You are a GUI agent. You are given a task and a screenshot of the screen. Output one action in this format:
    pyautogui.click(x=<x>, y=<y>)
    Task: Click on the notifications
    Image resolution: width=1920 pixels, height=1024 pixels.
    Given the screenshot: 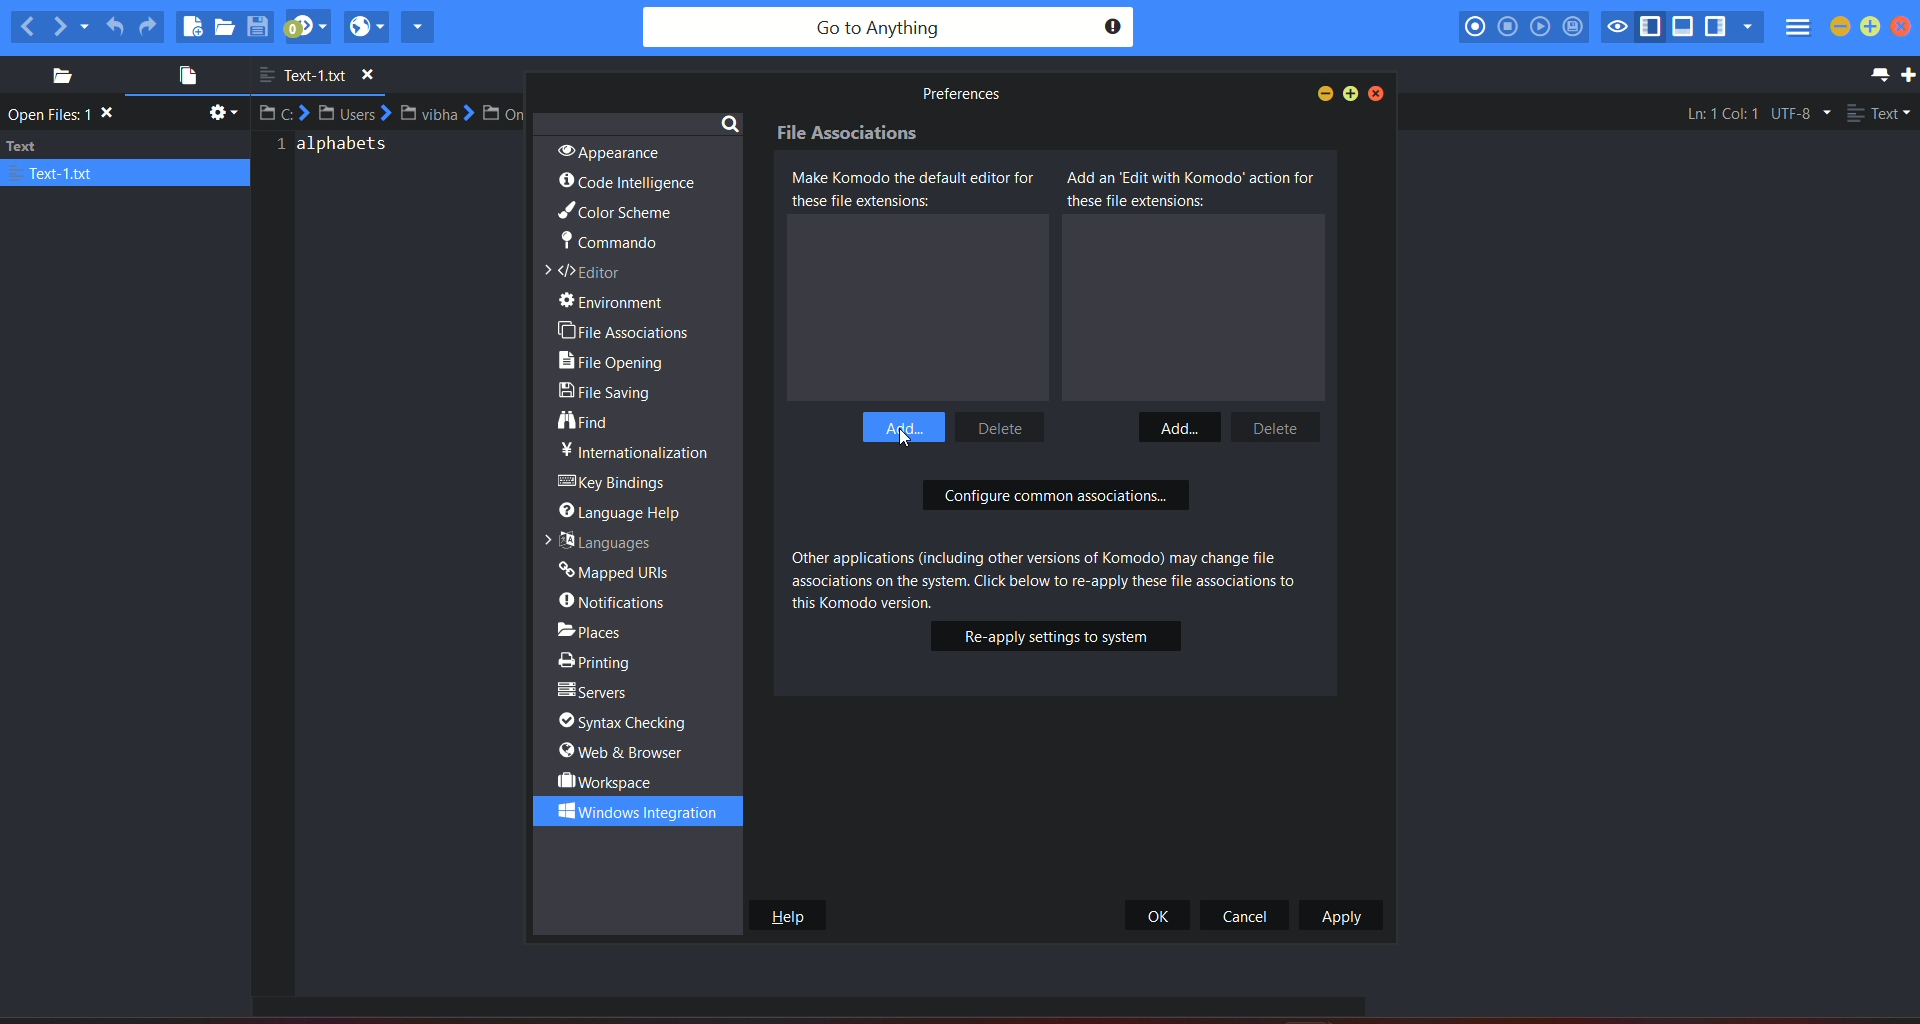 What is the action you would take?
    pyautogui.click(x=616, y=601)
    